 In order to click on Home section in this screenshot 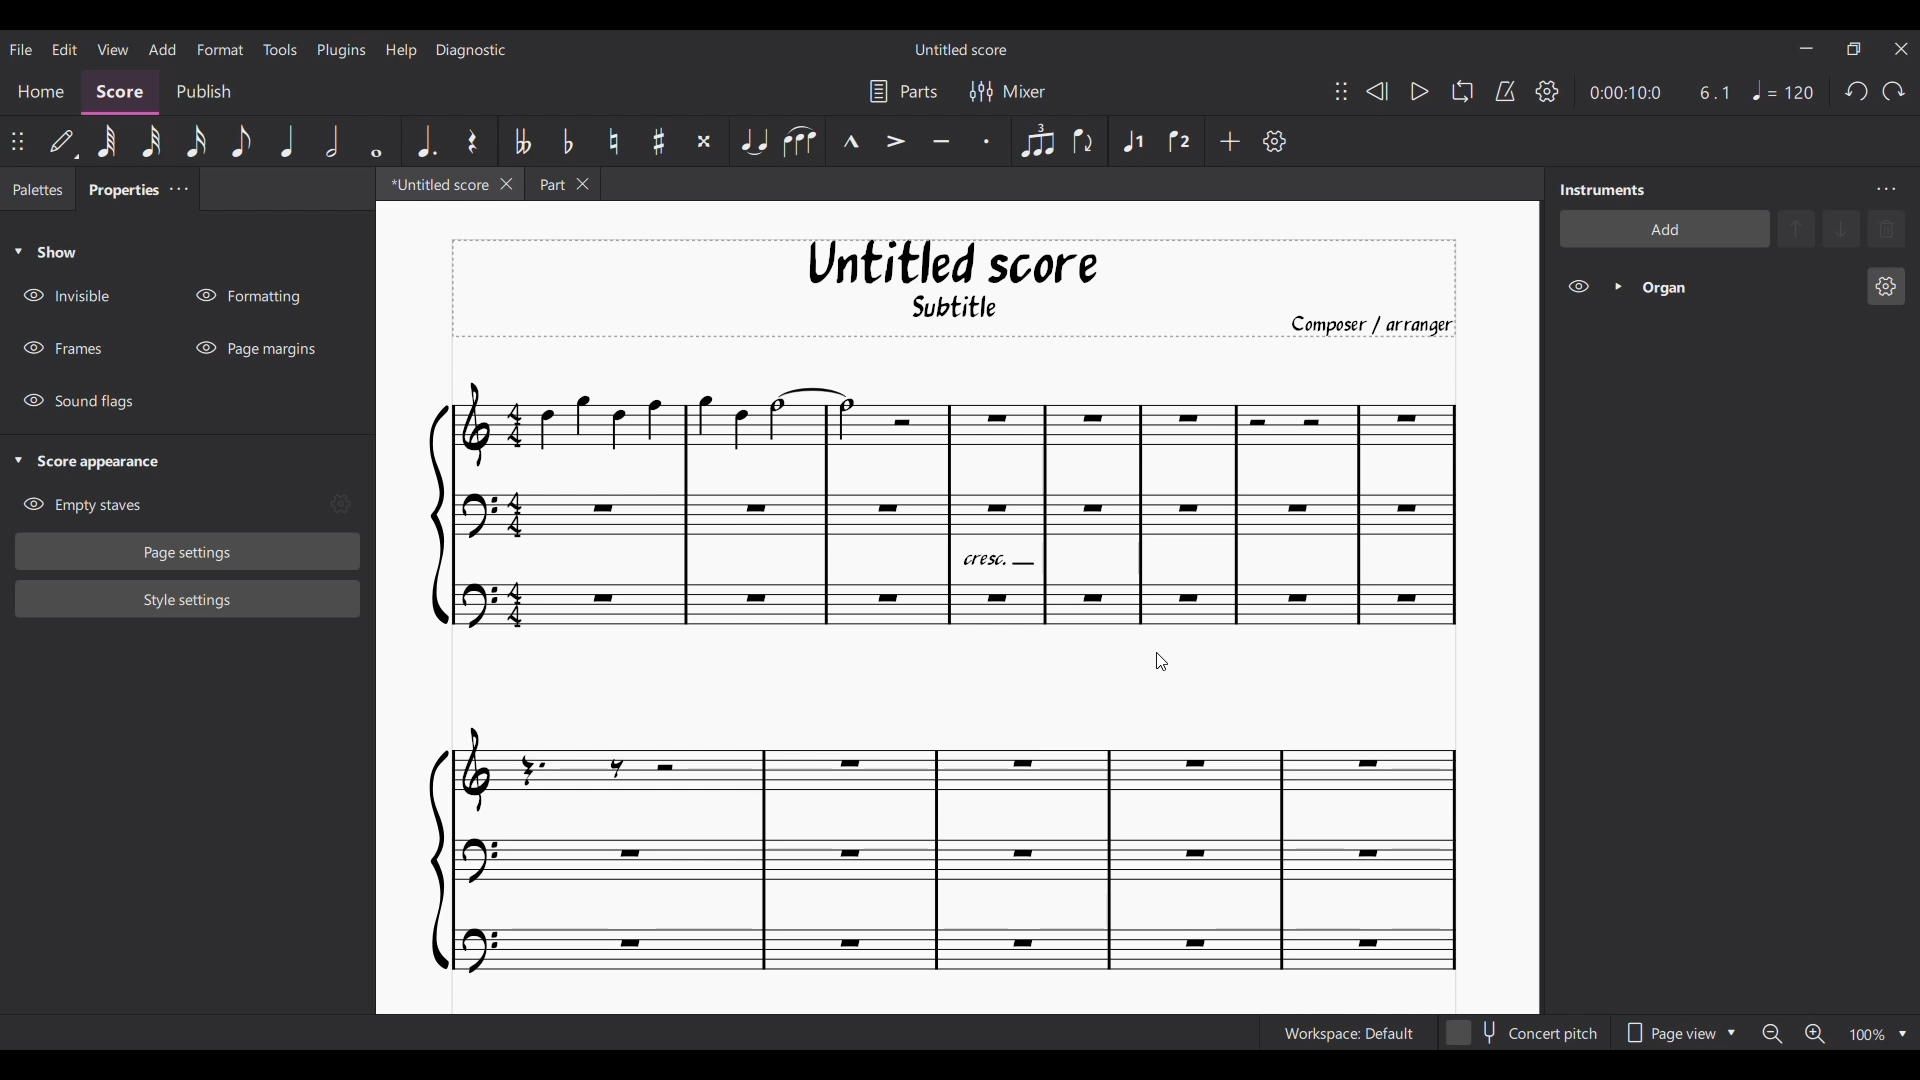, I will do `click(40, 93)`.